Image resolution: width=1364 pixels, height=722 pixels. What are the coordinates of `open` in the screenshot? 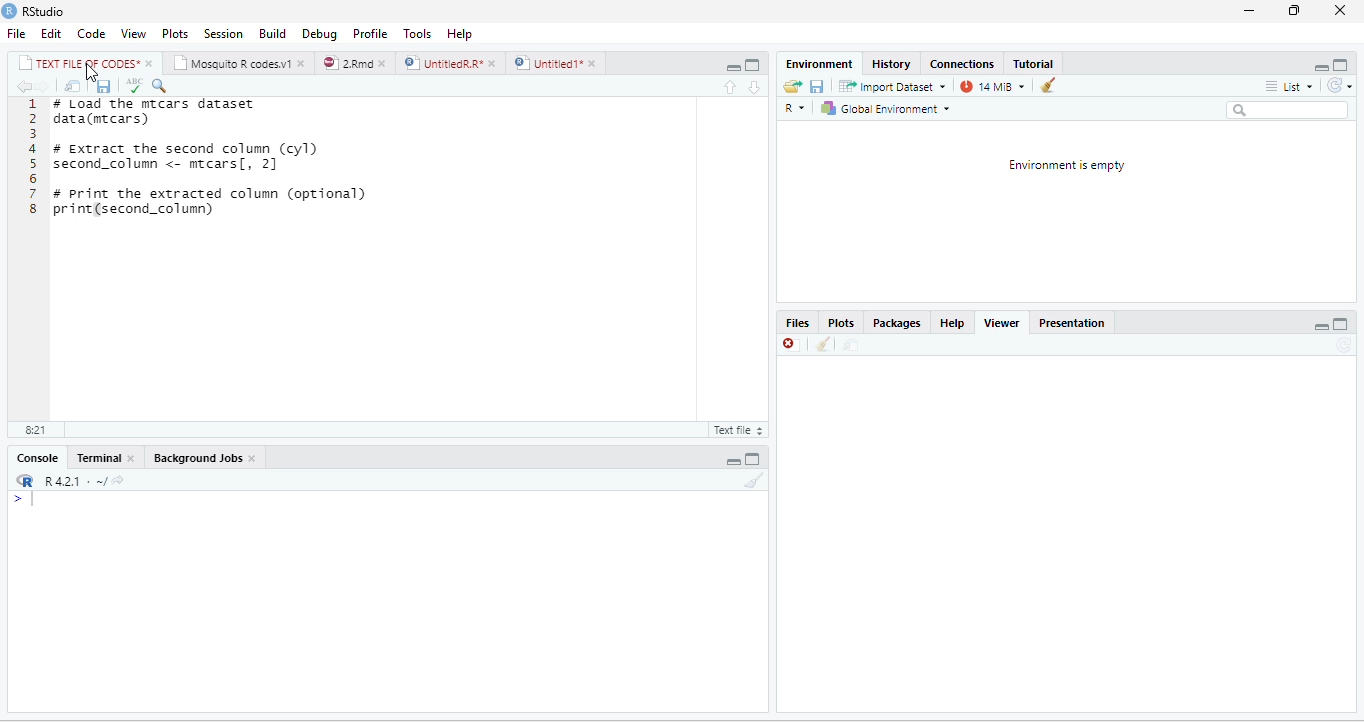 It's located at (789, 87).